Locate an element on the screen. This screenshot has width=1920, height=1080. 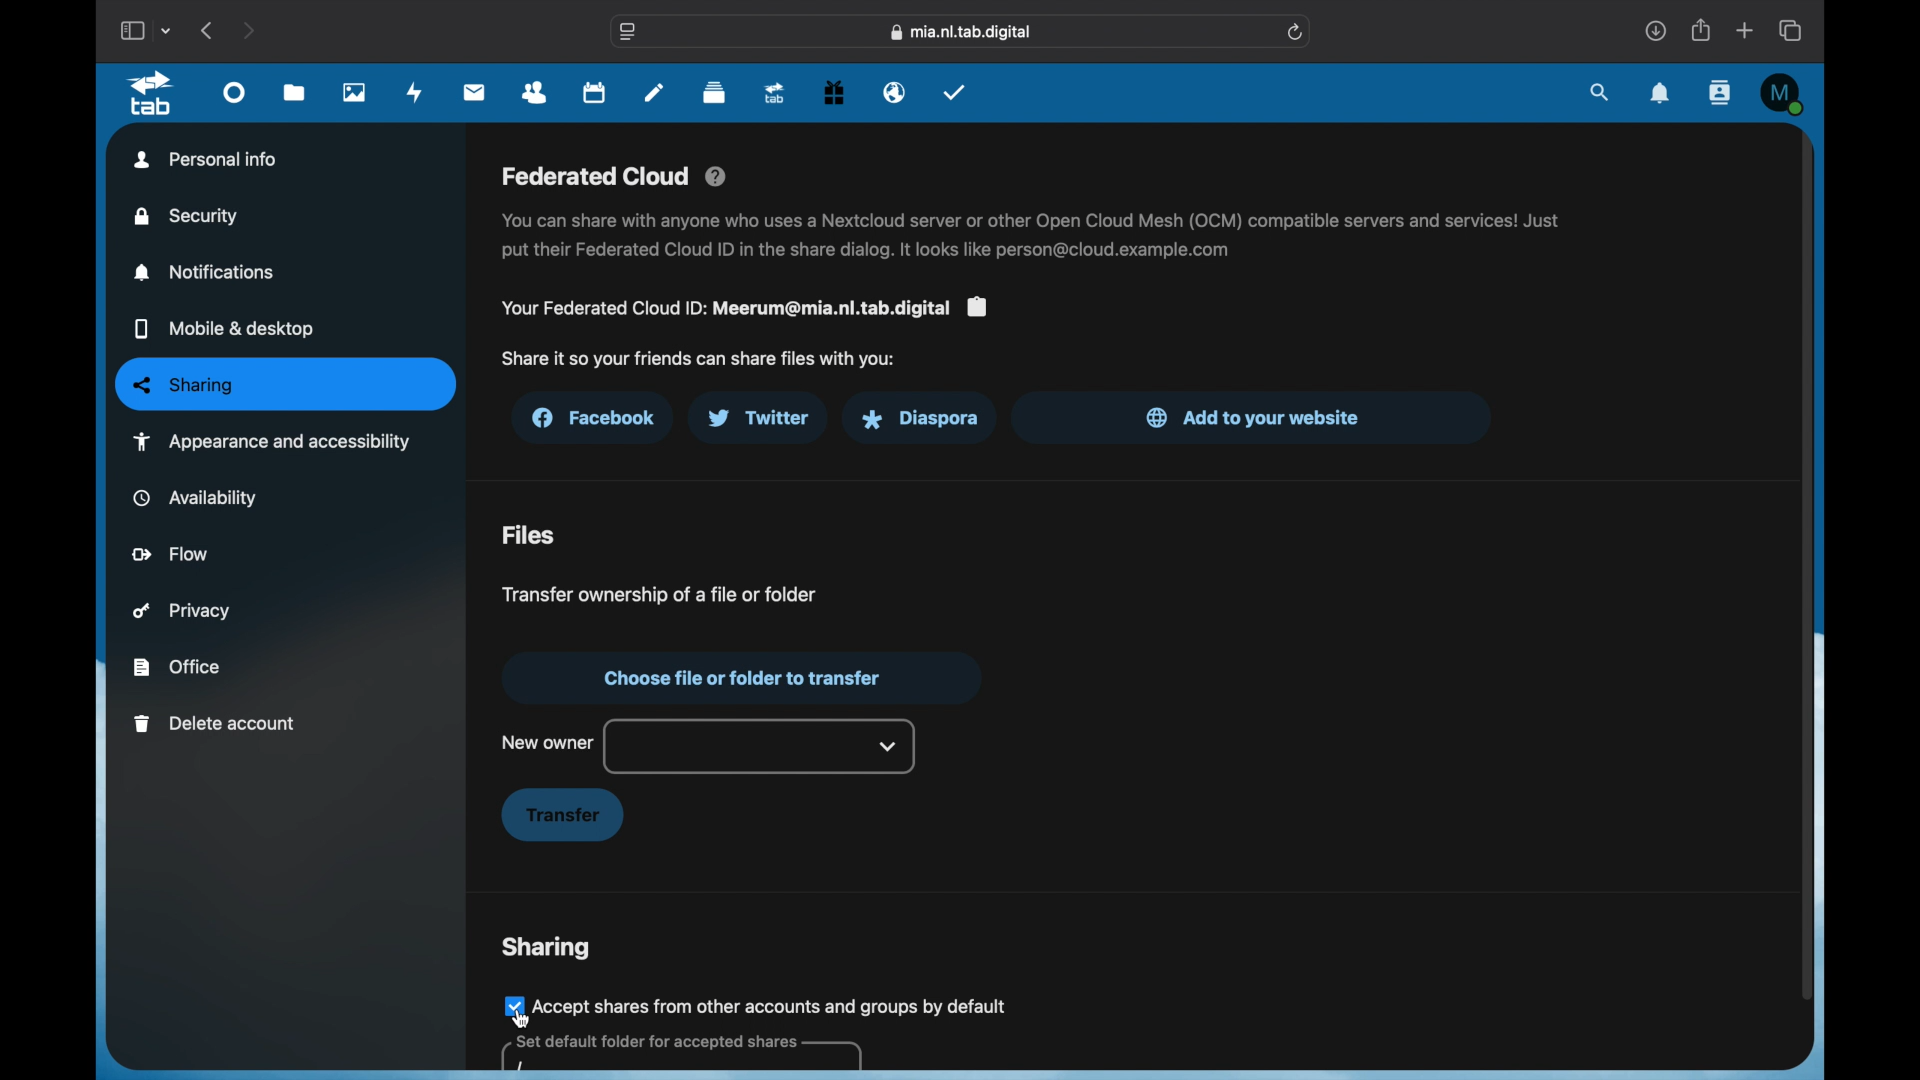
federated cloud is located at coordinates (616, 177).